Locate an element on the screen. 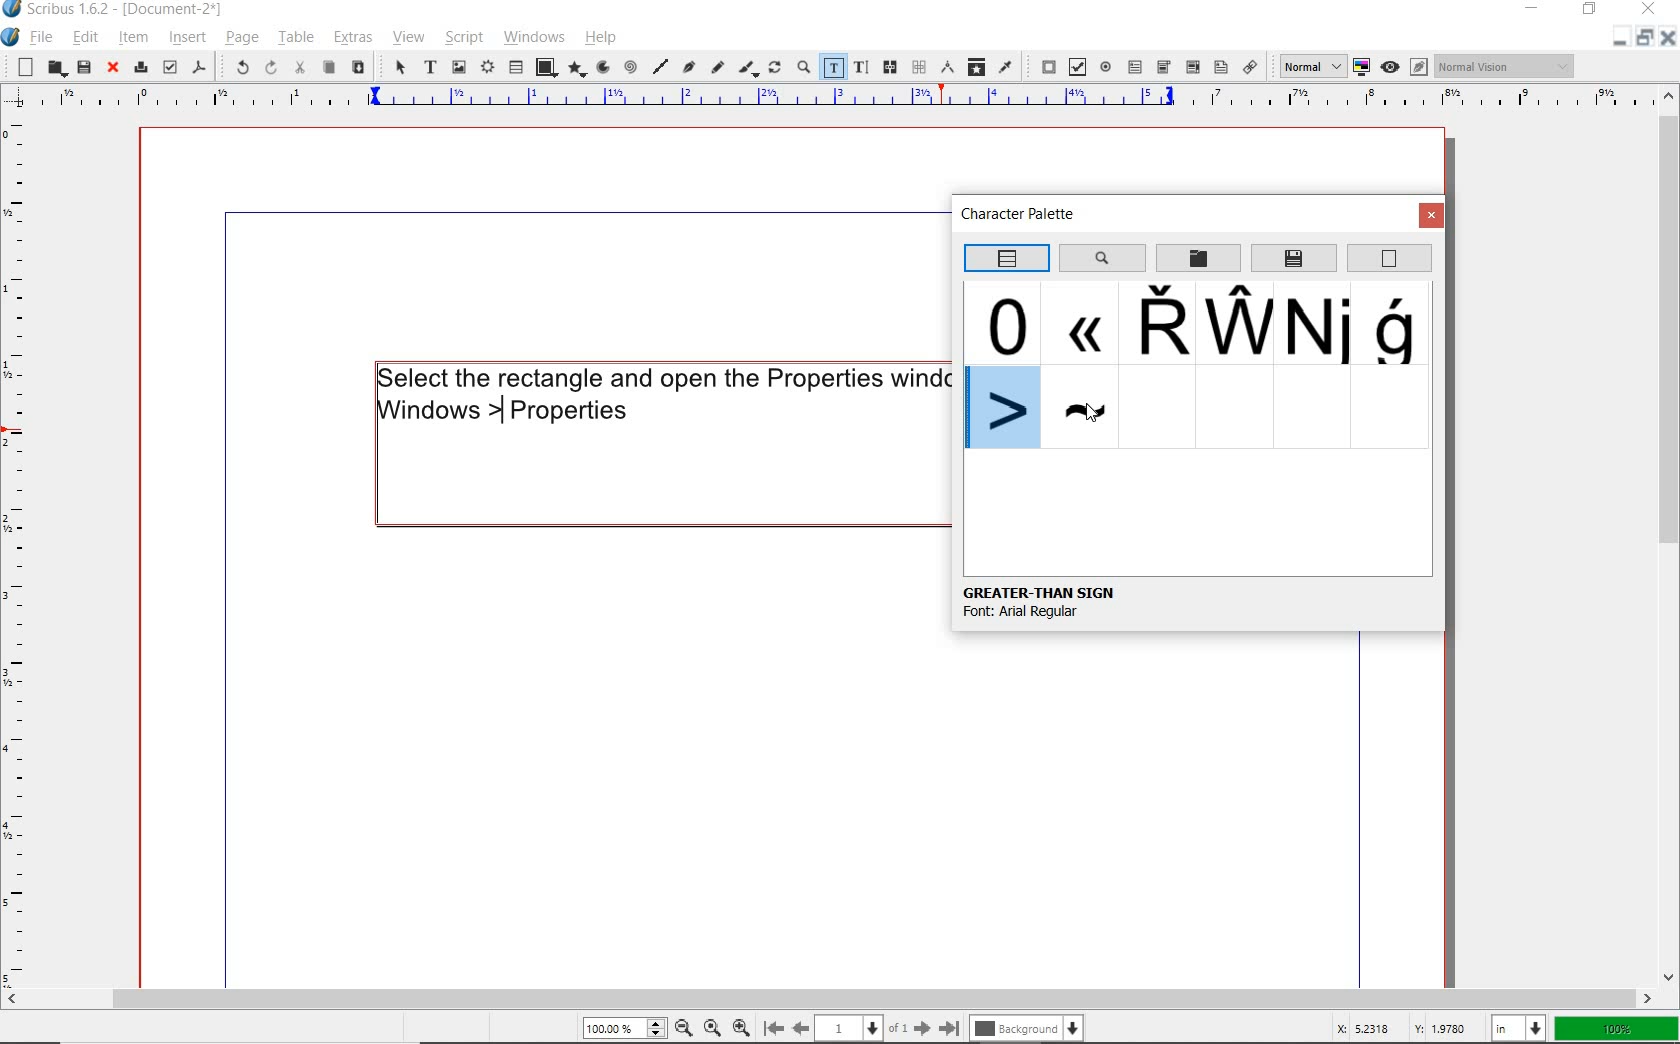 This screenshot has height=1044, width=1680. line is located at coordinates (661, 66).